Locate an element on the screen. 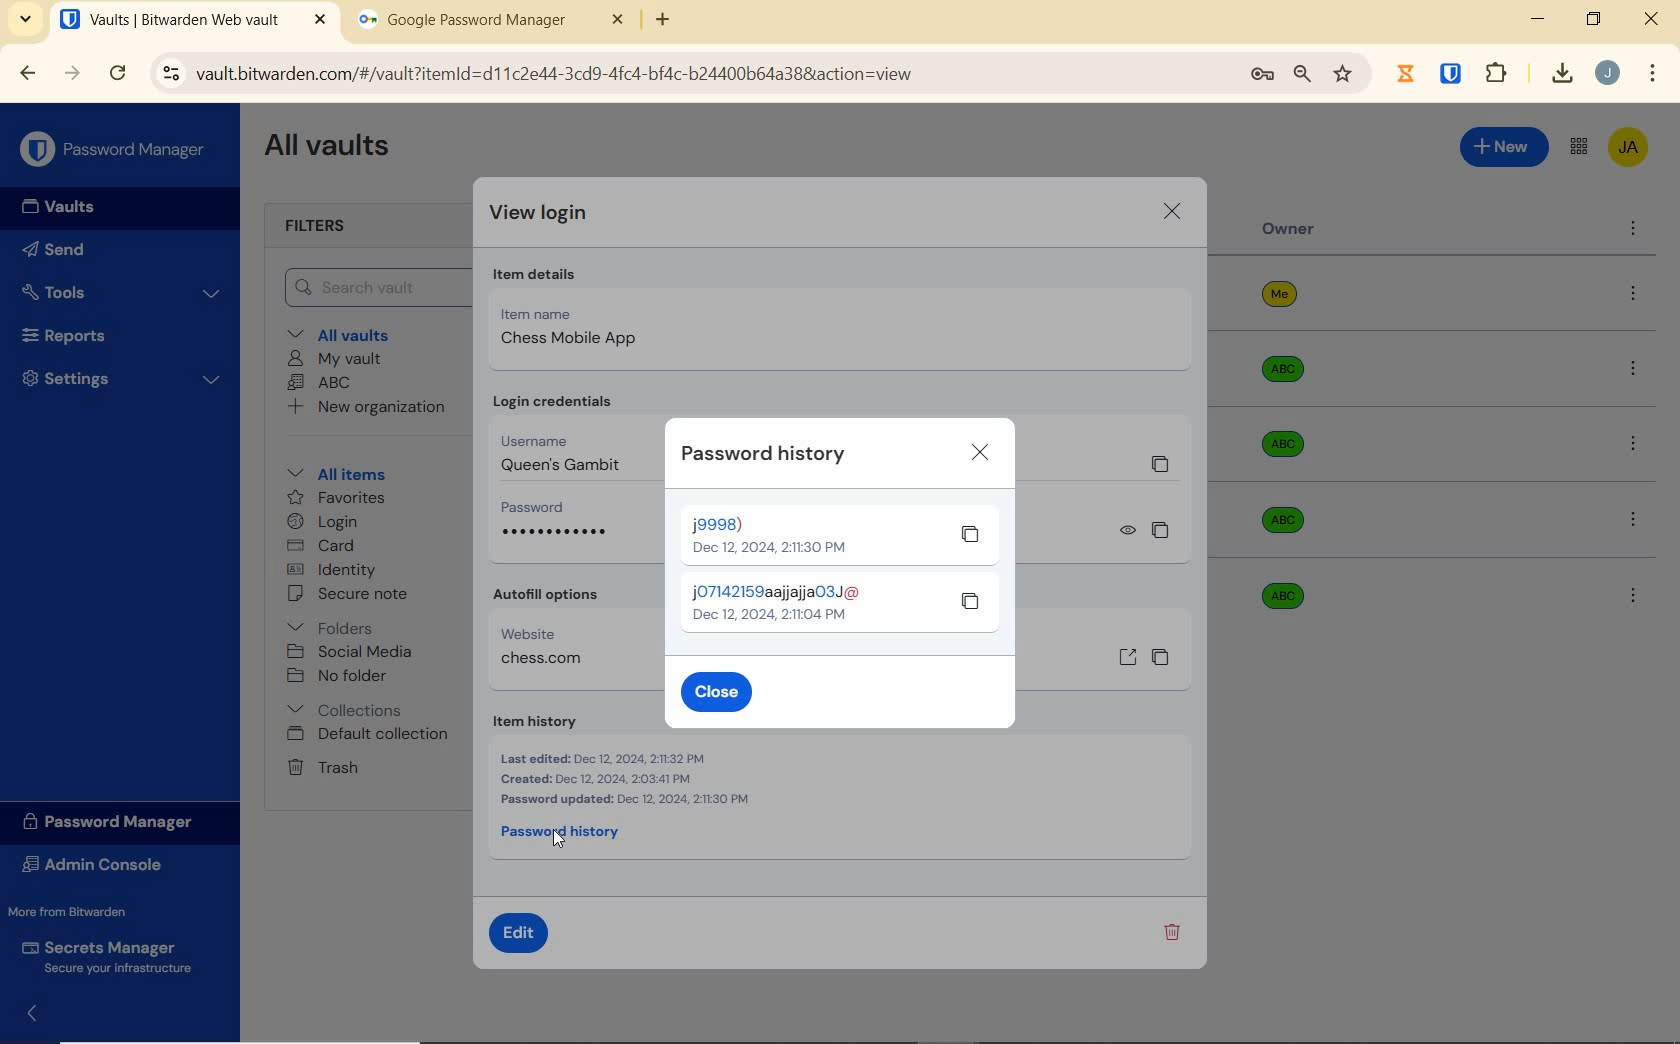 The height and width of the screenshot is (1044, 1680). abc is located at coordinates (1282, 521).